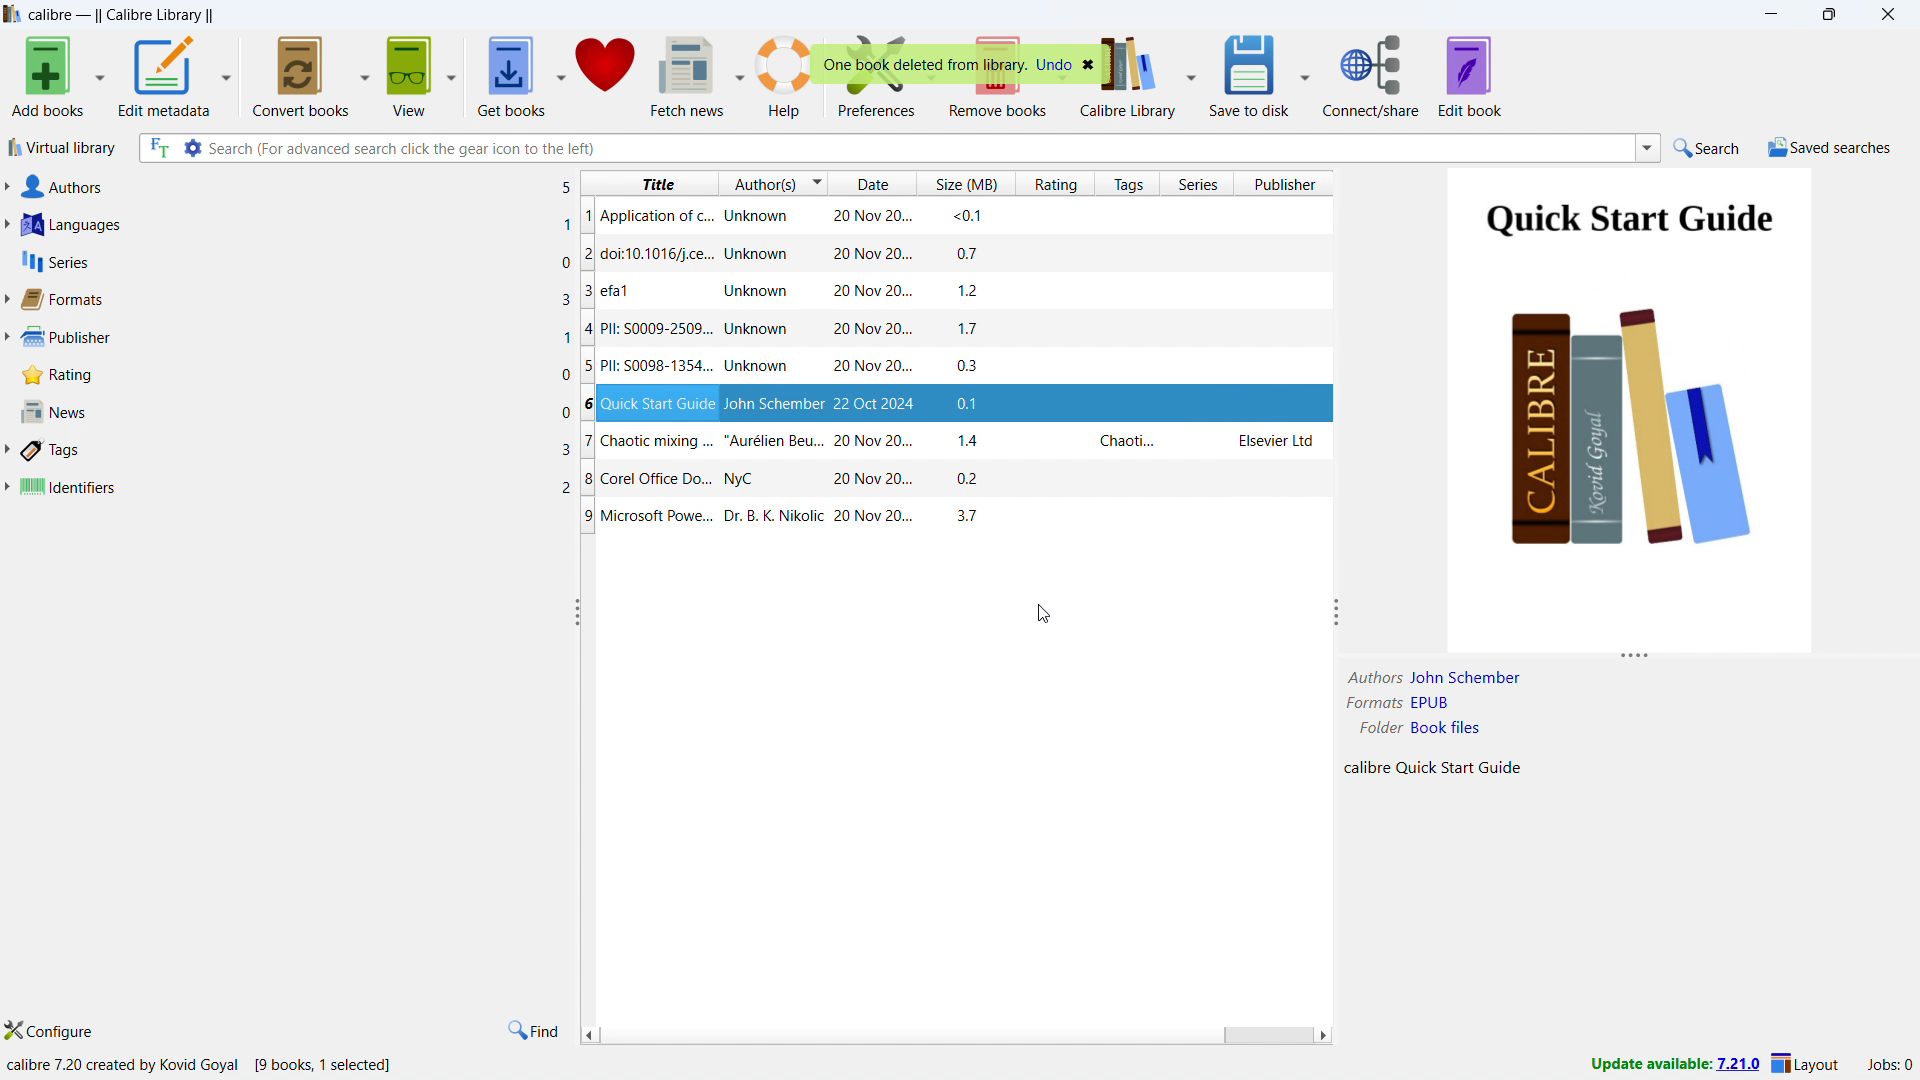 This screenshot has height=1080, width=1920. I want to click on resize, so click(1338, 610).